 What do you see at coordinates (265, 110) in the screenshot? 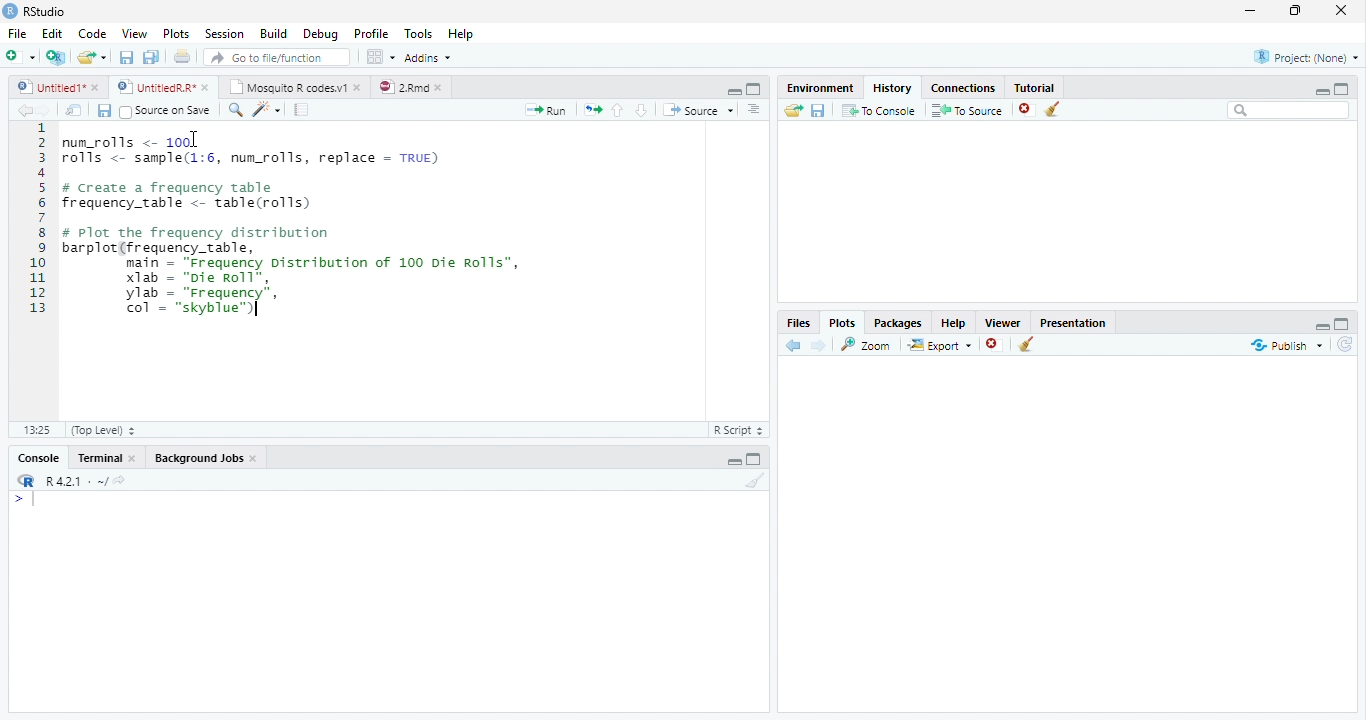
I see `Code Tools` at bounding box center [265, 110].